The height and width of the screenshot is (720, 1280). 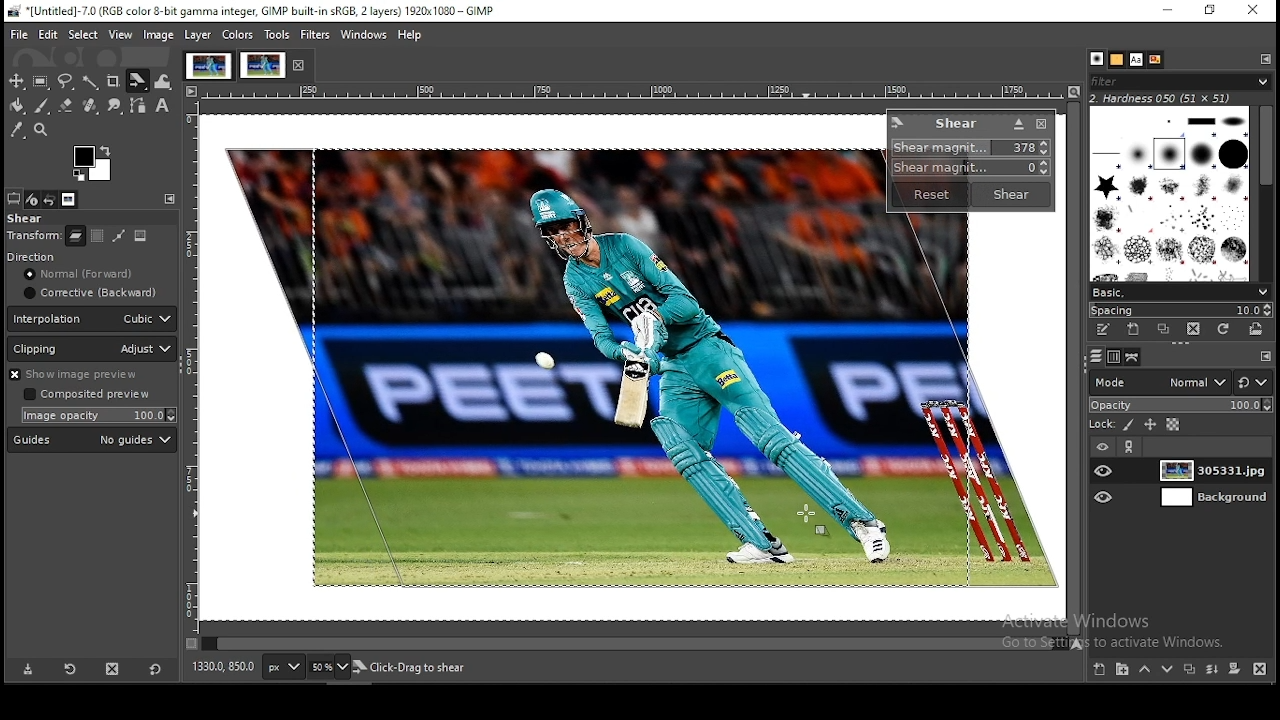 I want to click on heal tool, so click(x=91, y=106).